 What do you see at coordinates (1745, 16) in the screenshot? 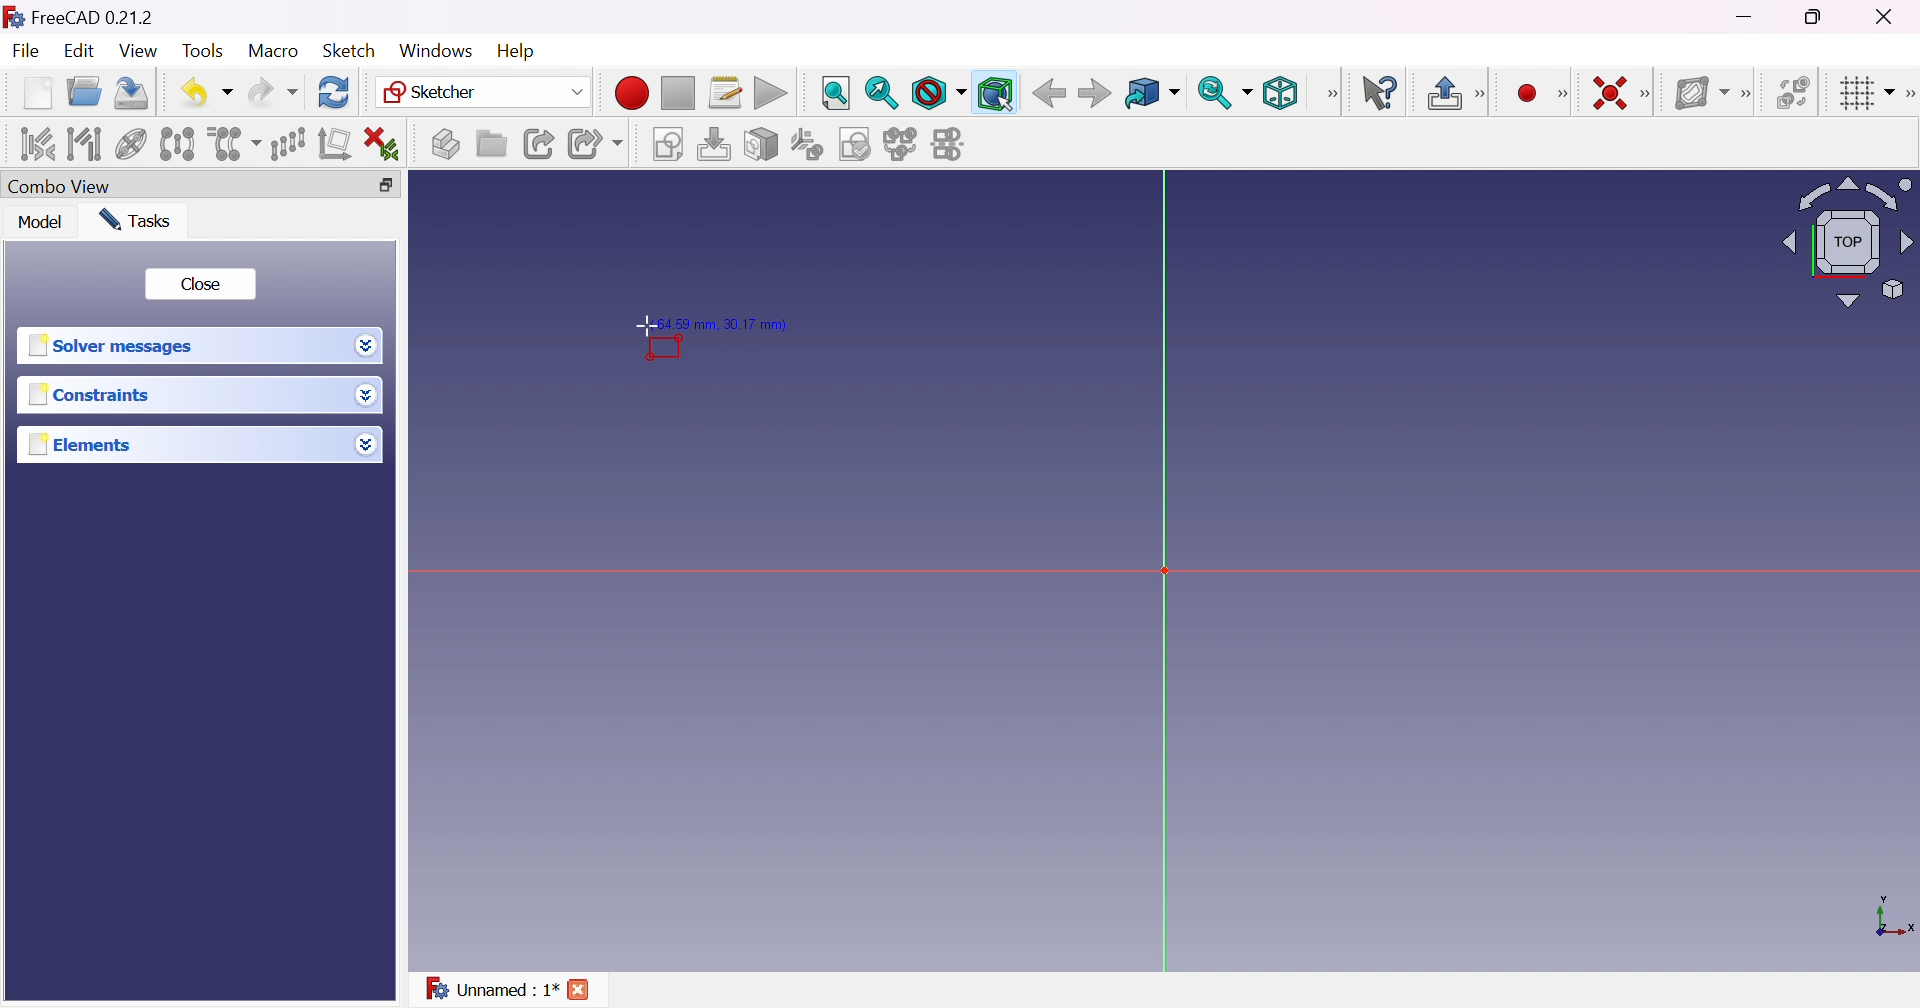
I see `Minimize` at bounding box center [1745, 16].